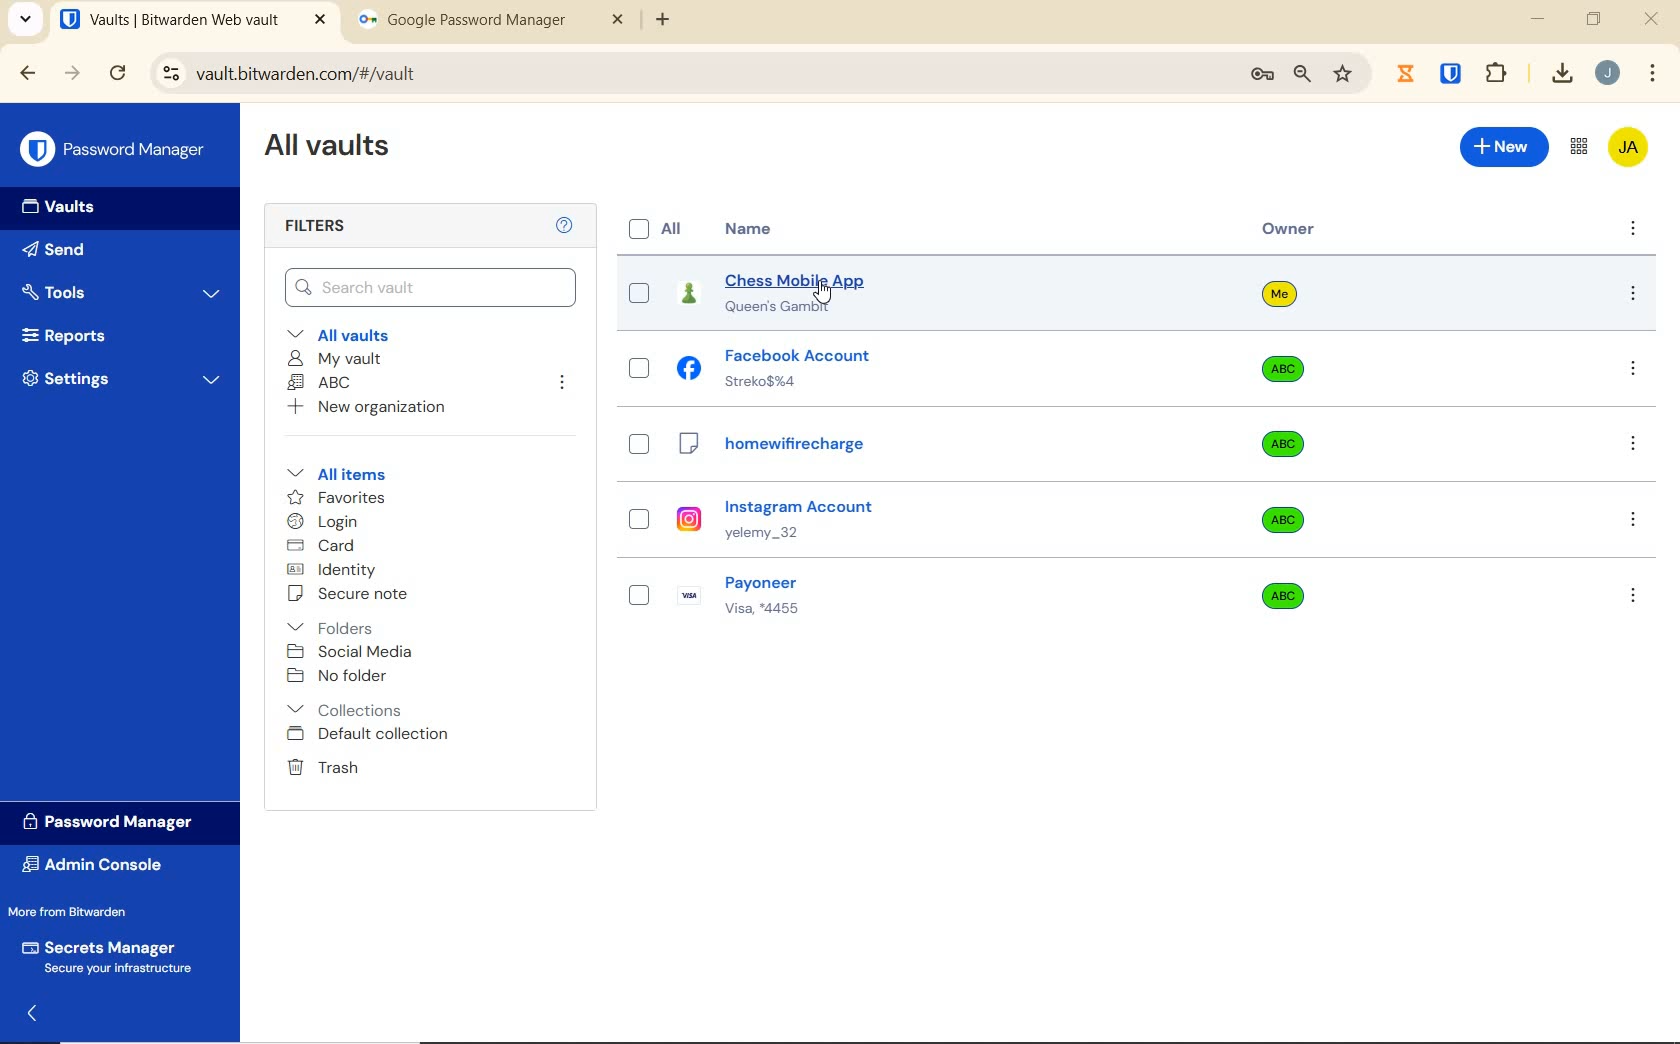 The image size is (1680, 1044). What do you see at coordinates (26, 74) in the screenshot?
I see `backward` at bounding box center [26, 74].